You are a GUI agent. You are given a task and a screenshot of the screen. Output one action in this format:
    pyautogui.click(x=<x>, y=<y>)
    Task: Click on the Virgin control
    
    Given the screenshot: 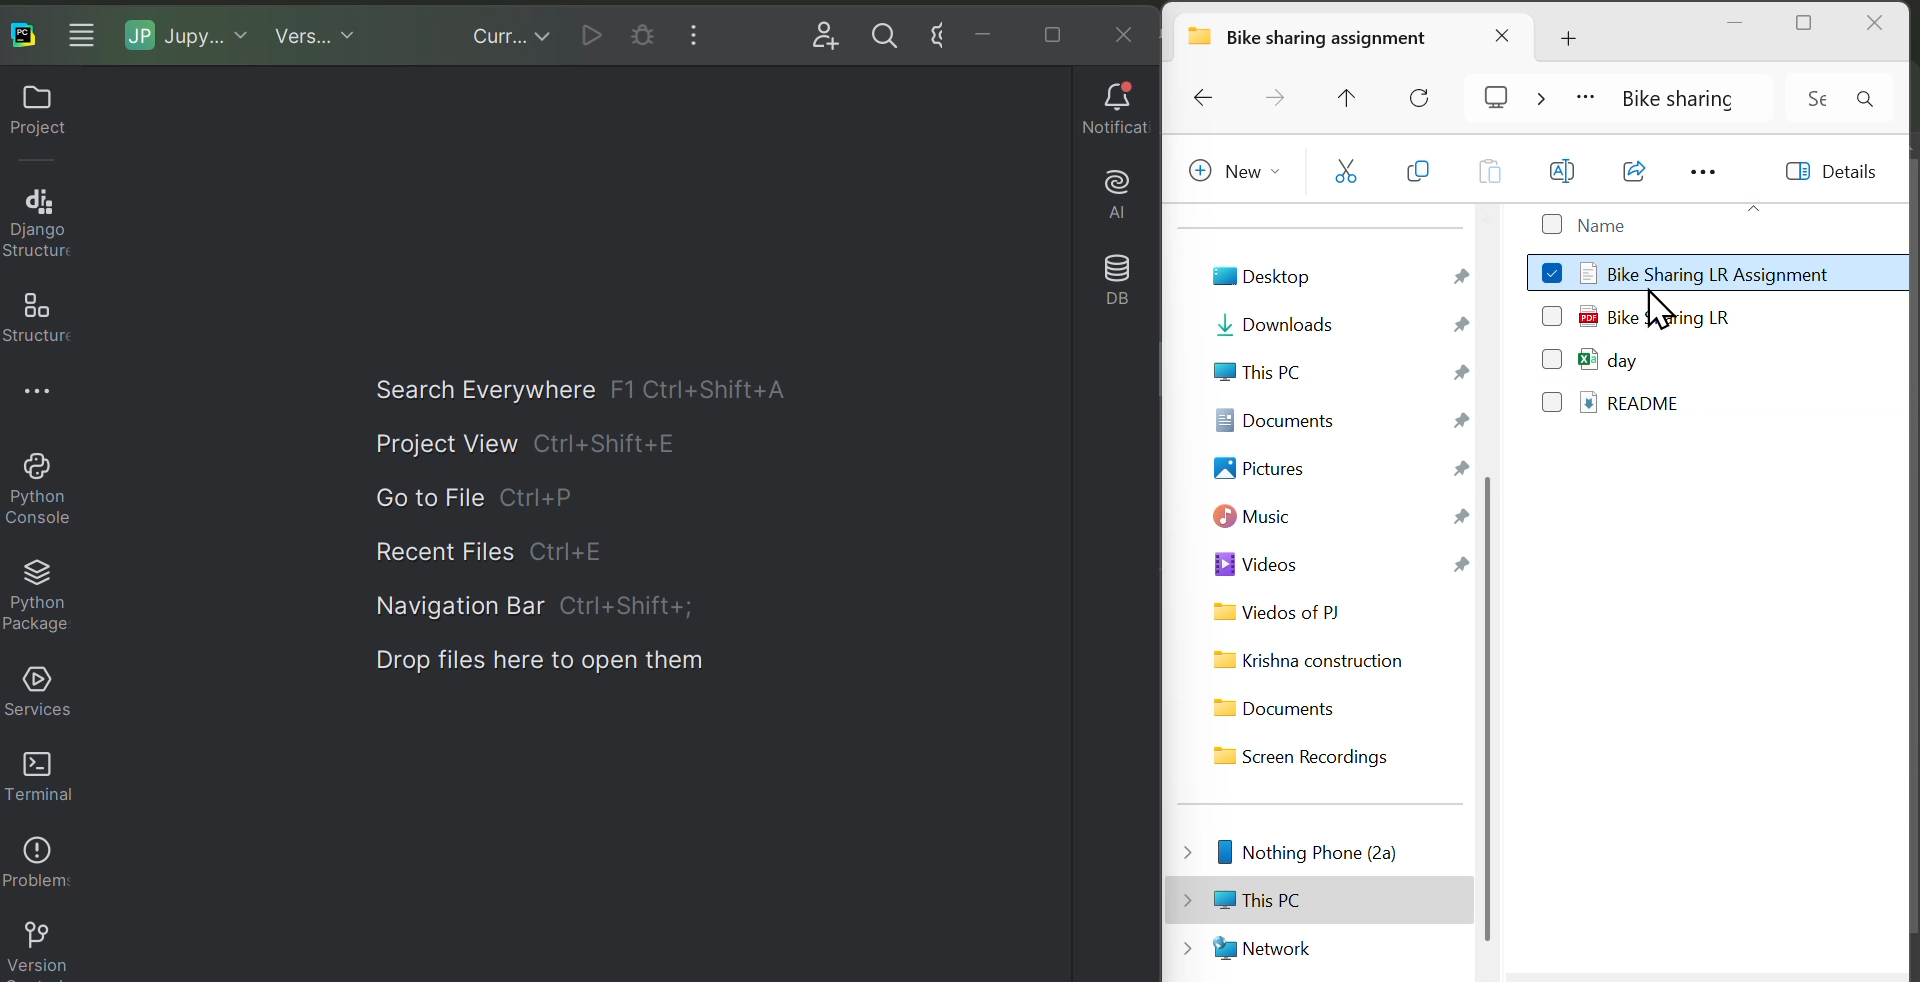 What is the action you would take?
    pyautogui.click(x=315, y=34)
    